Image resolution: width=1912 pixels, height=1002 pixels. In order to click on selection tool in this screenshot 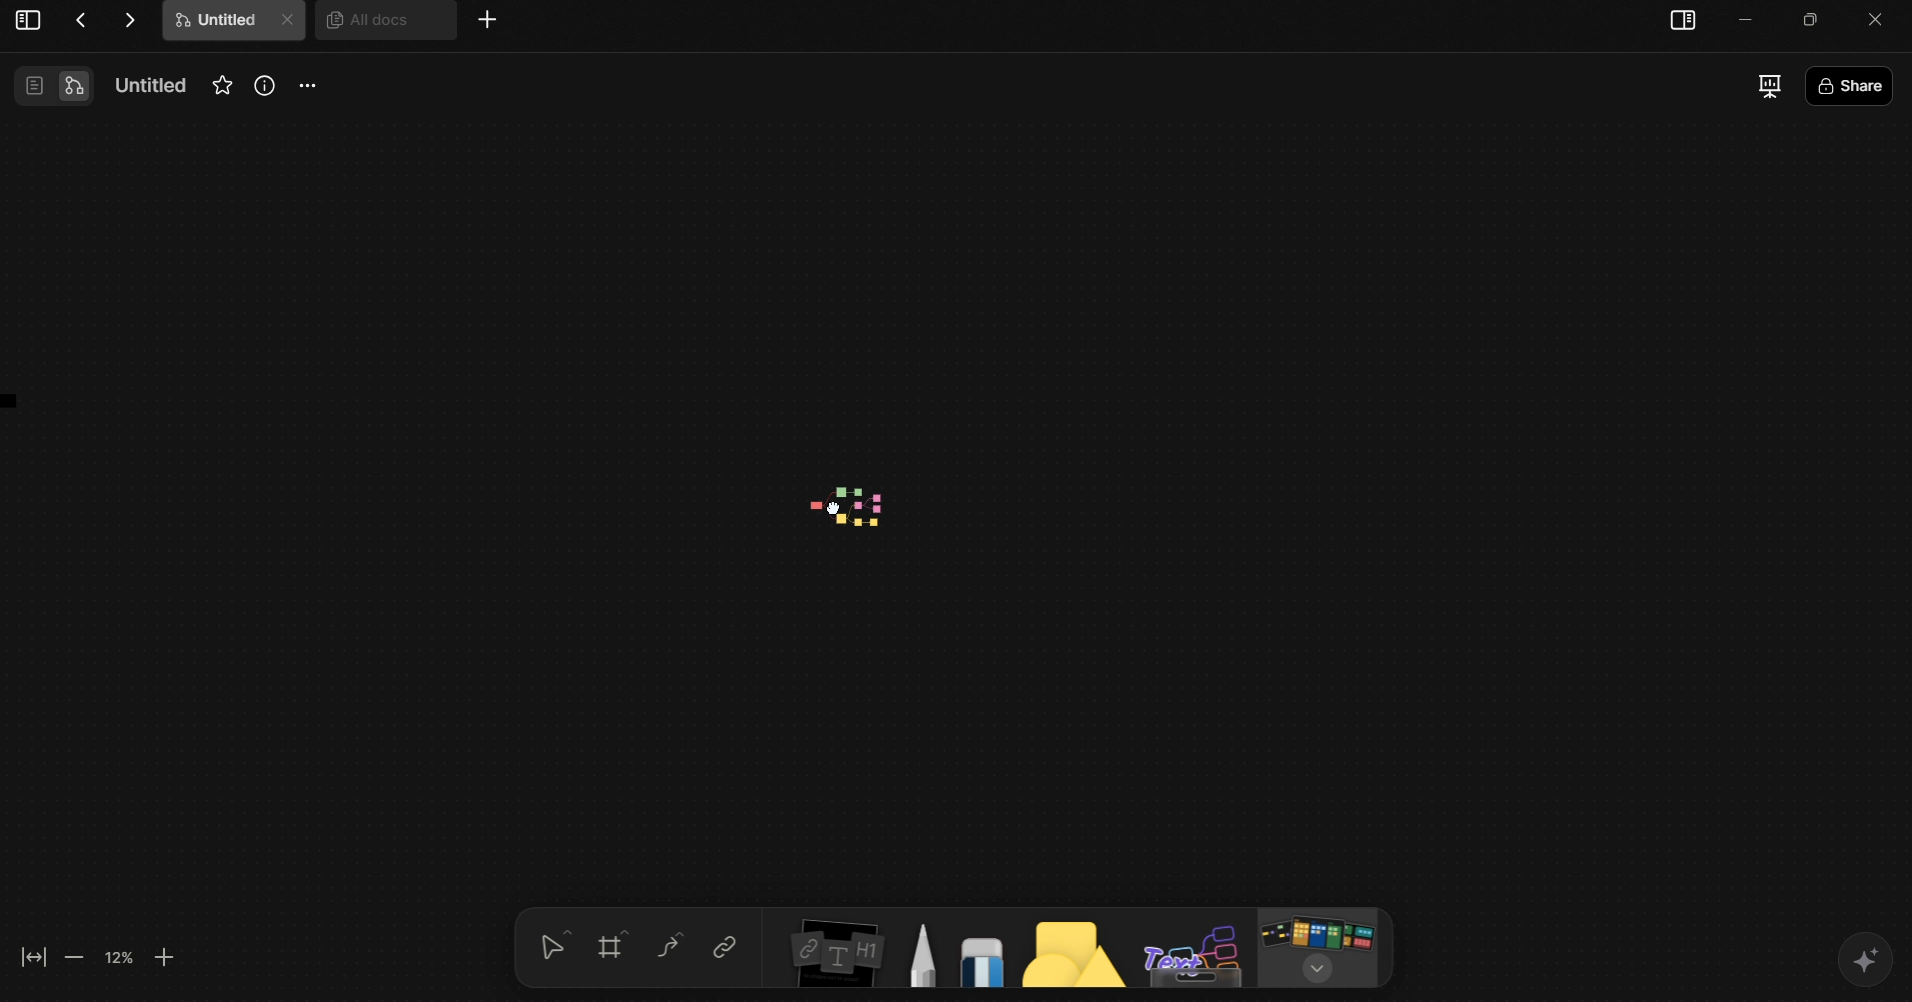, I will do `click(552, 946)`.